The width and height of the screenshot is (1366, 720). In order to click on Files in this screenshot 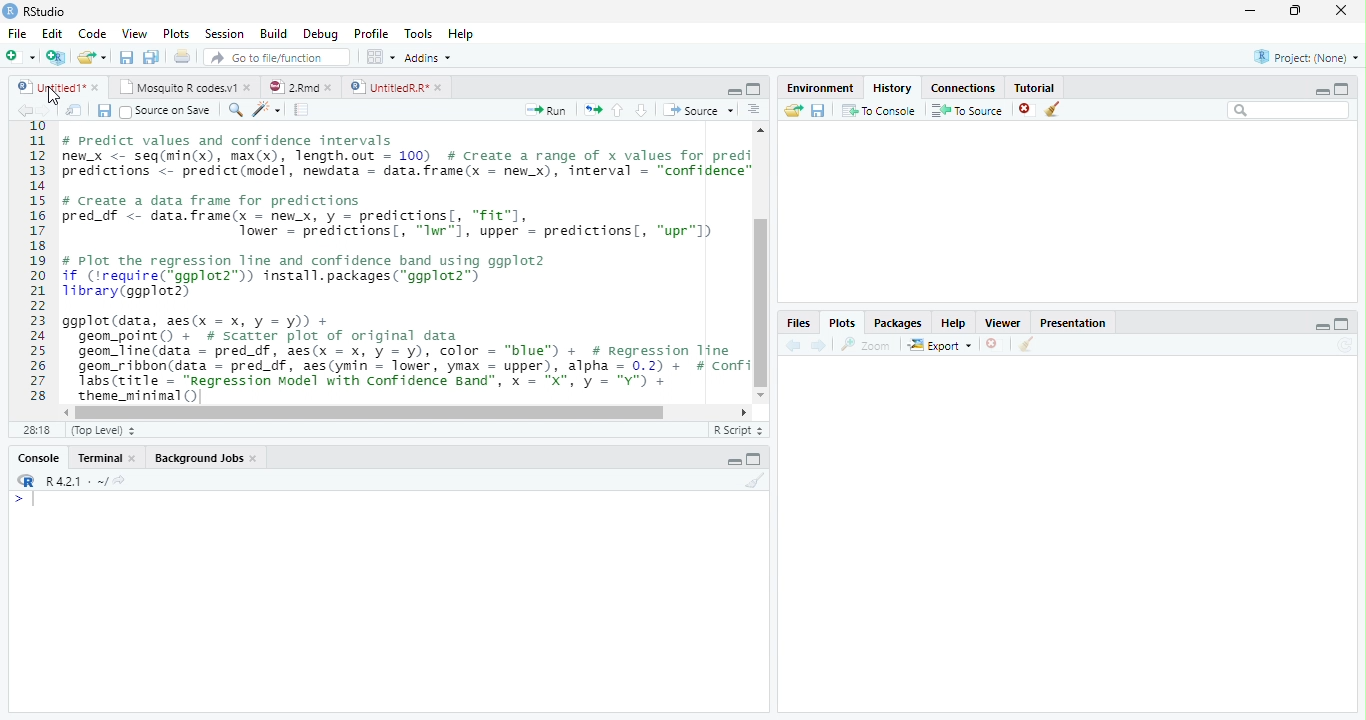, I will do `click(800, 322)`.